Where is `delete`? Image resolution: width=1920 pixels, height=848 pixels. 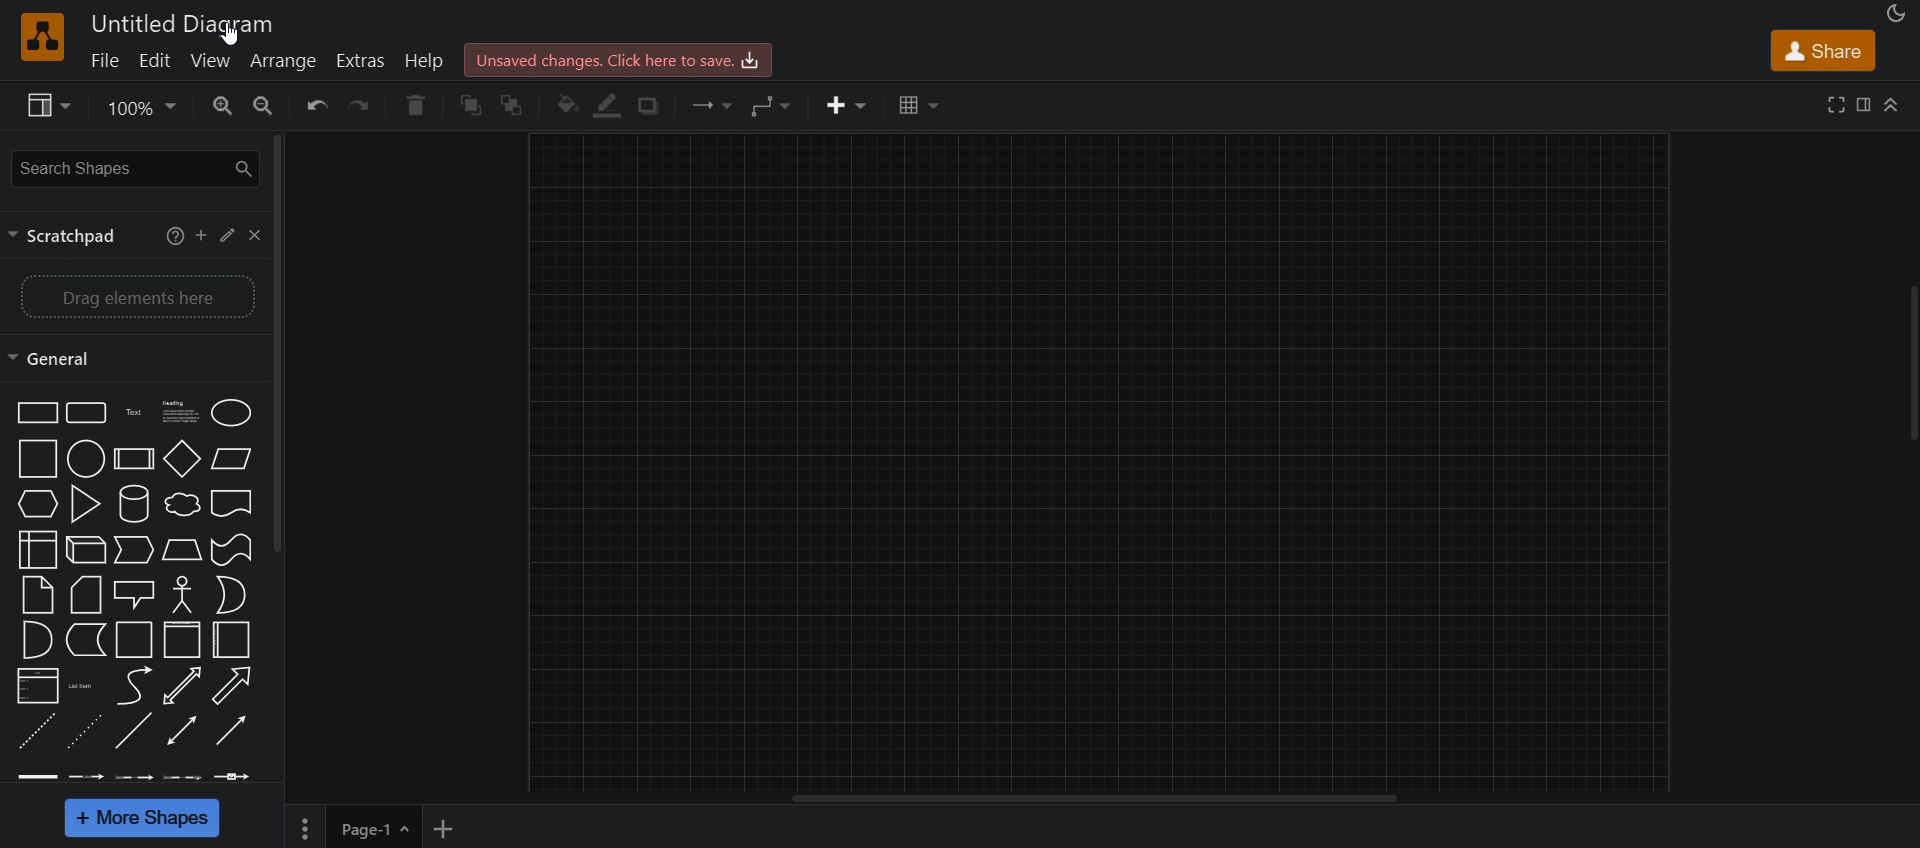 delete is located at coordinates (422, 106).